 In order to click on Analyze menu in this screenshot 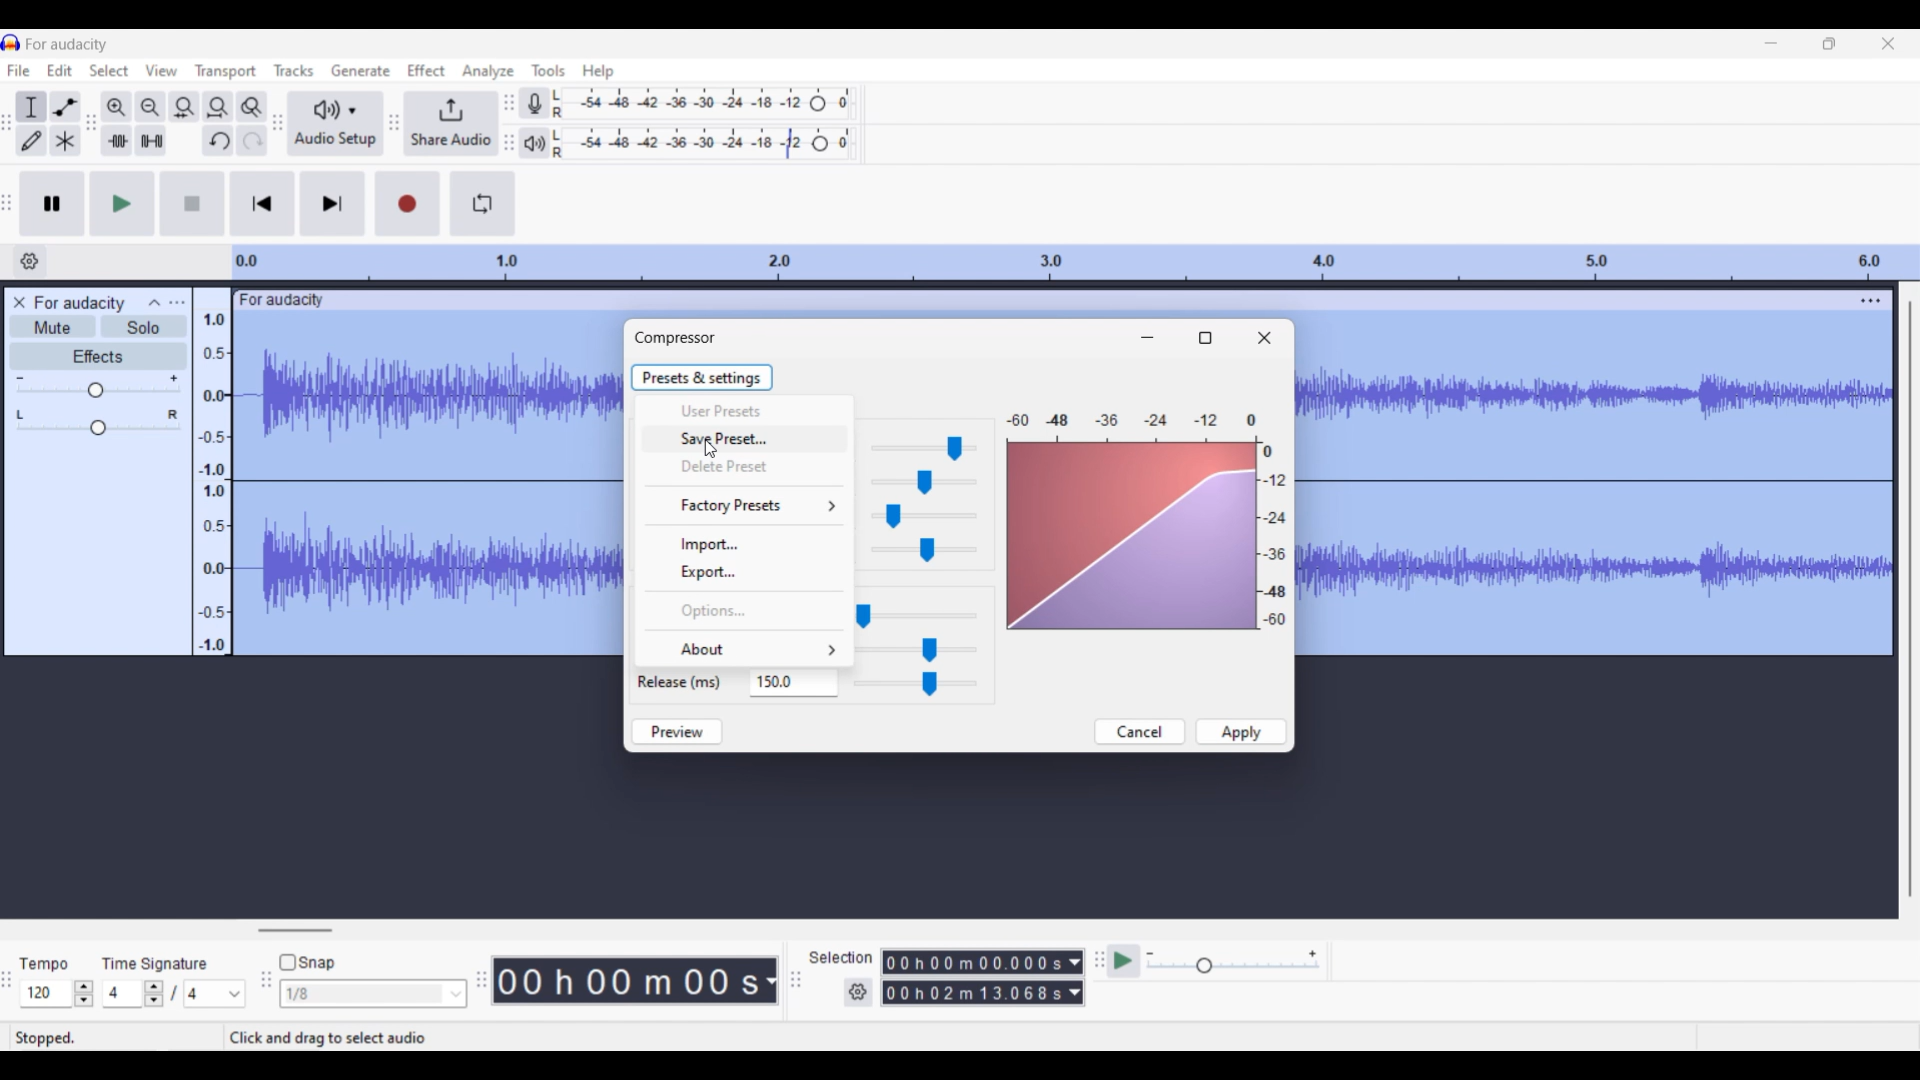, I will do `click(487, 71)`.